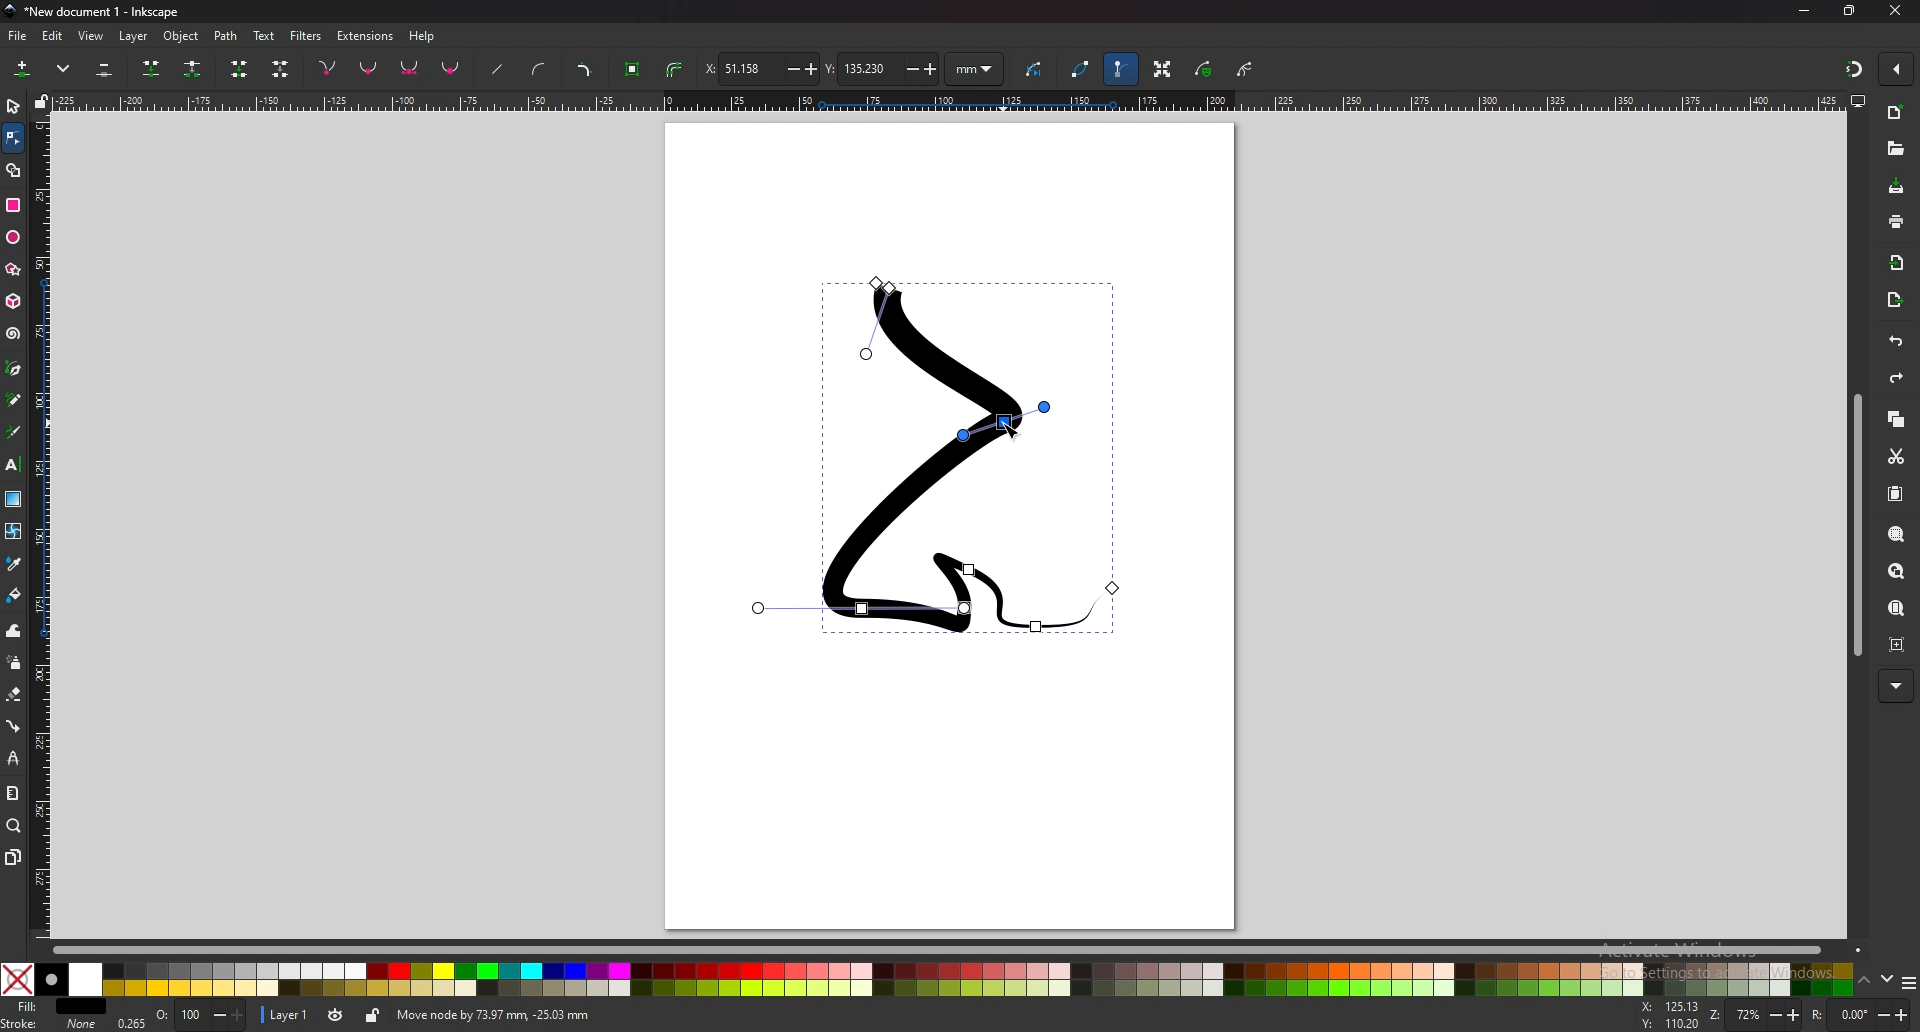 This screenshot has height=1032, width=1920. Describe the element at coordinates (1858, 102) in the screenshot. I see `display view` at that location.